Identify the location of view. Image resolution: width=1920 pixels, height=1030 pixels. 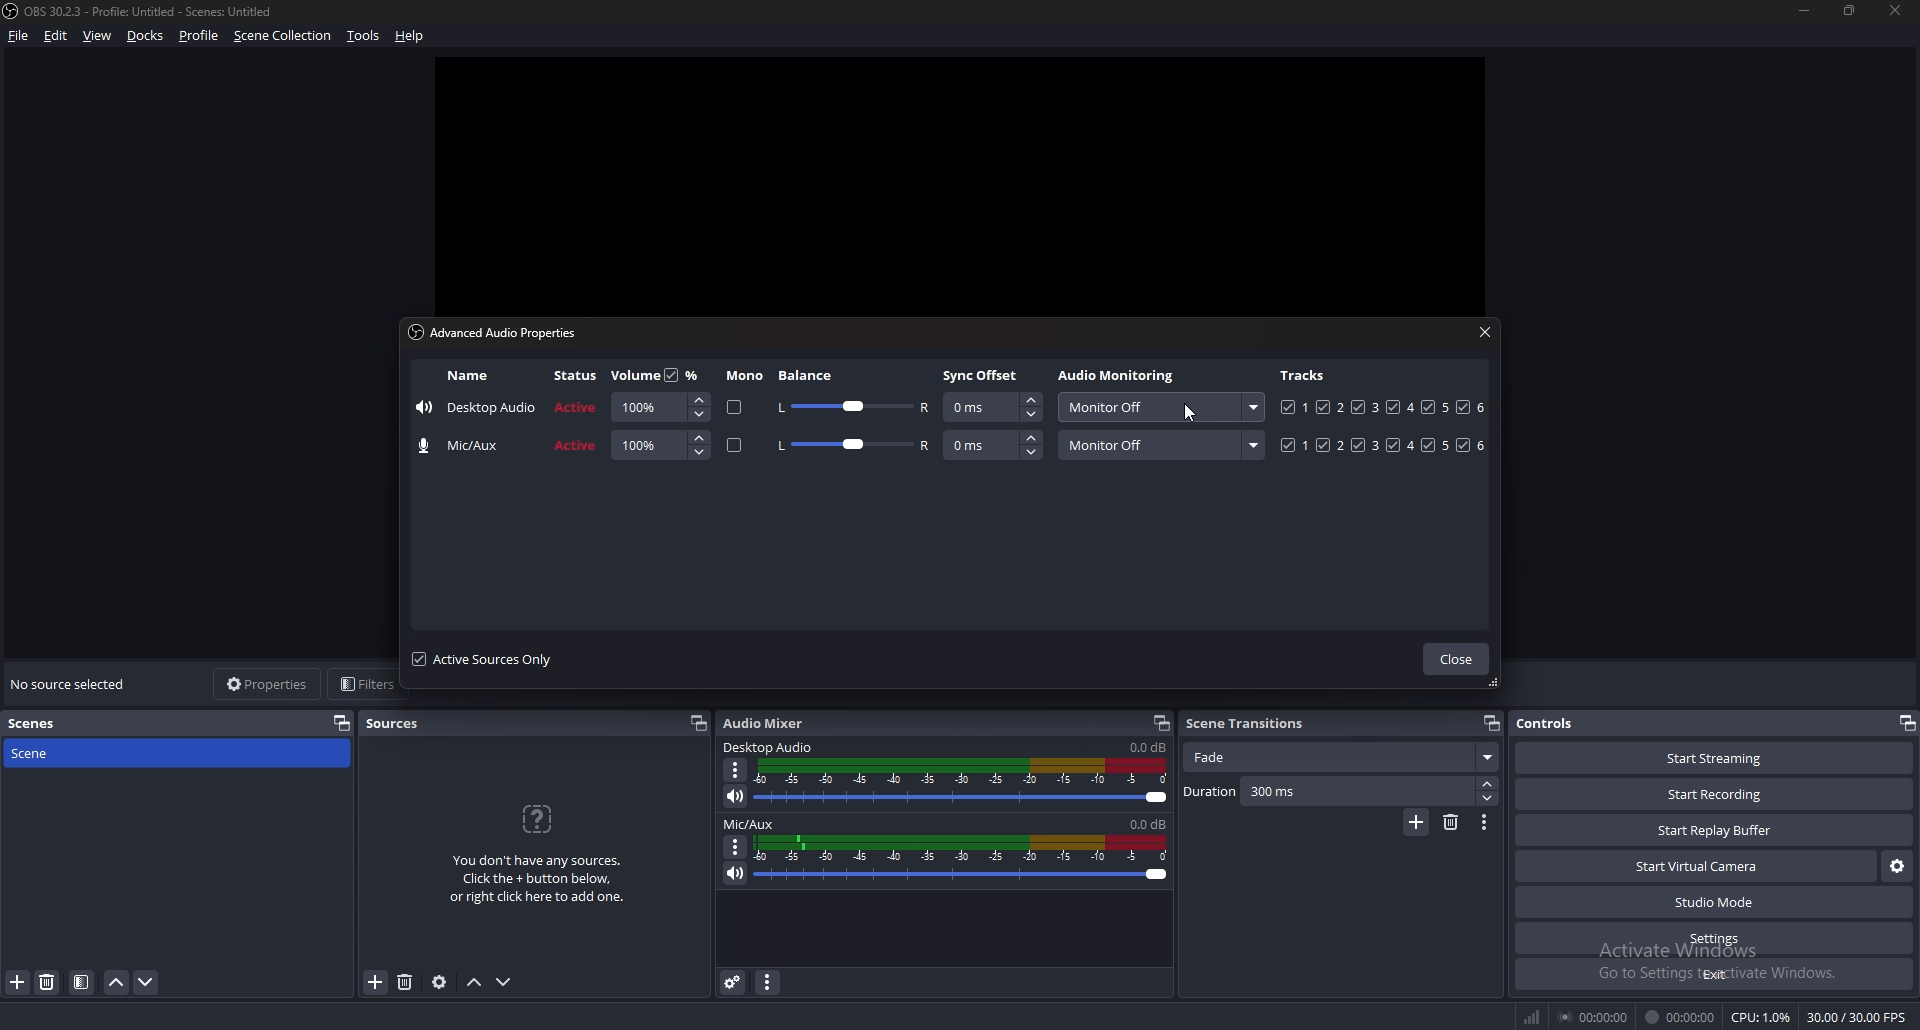
(99, 35).